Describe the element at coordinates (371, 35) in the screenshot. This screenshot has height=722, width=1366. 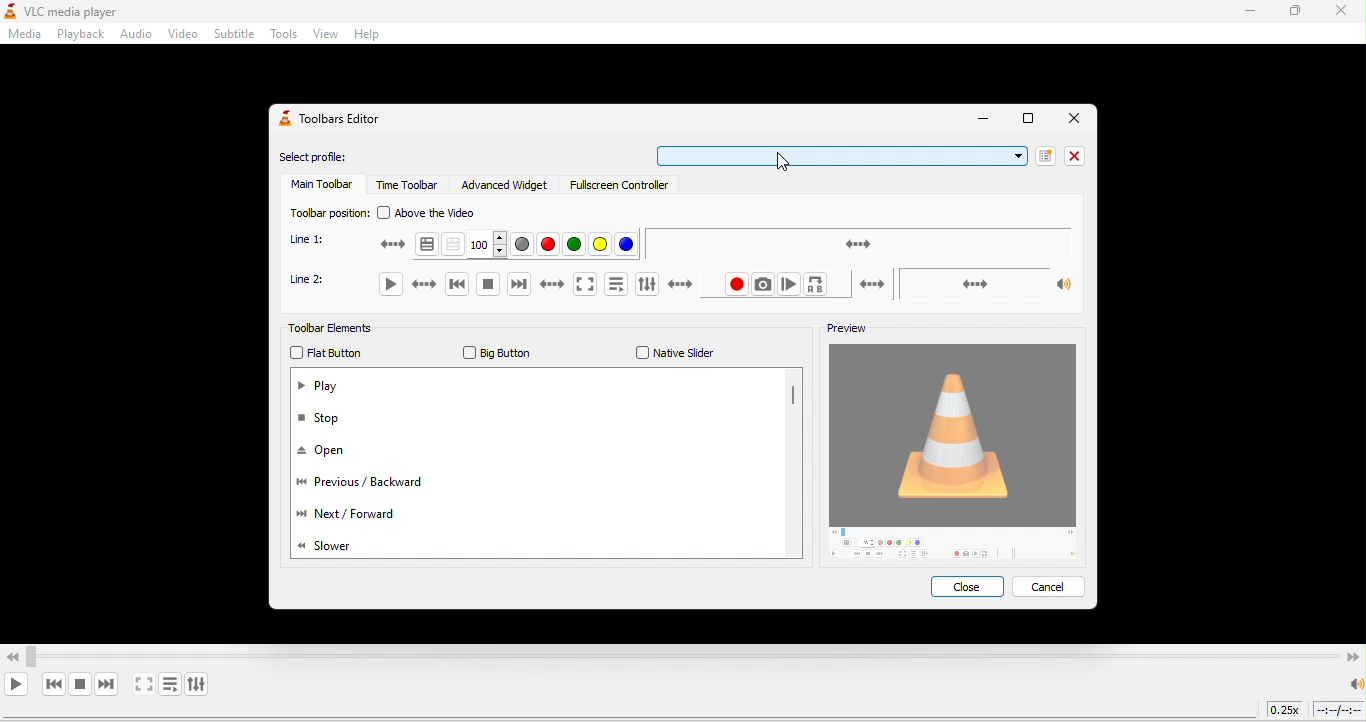
I see `help` at that location.